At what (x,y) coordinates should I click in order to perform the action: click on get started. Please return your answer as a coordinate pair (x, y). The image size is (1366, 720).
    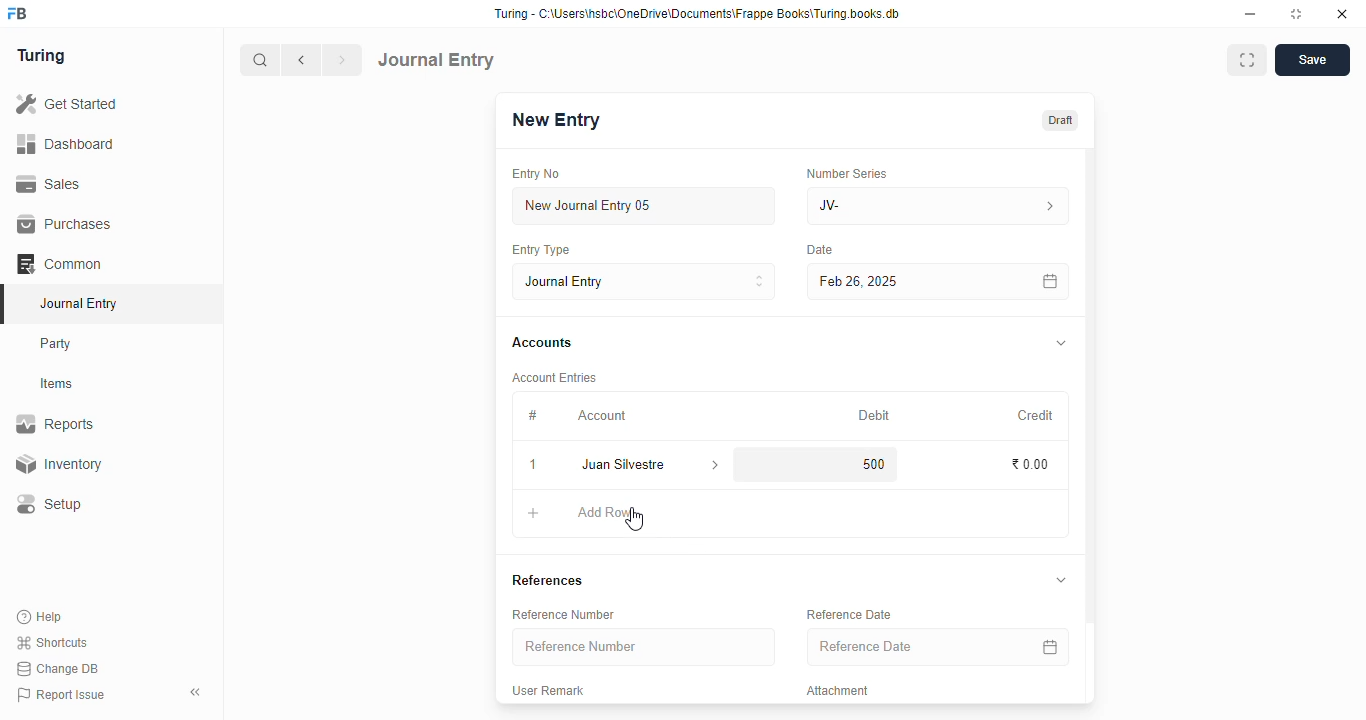
    Looking at the image, I should click on (68, 104).